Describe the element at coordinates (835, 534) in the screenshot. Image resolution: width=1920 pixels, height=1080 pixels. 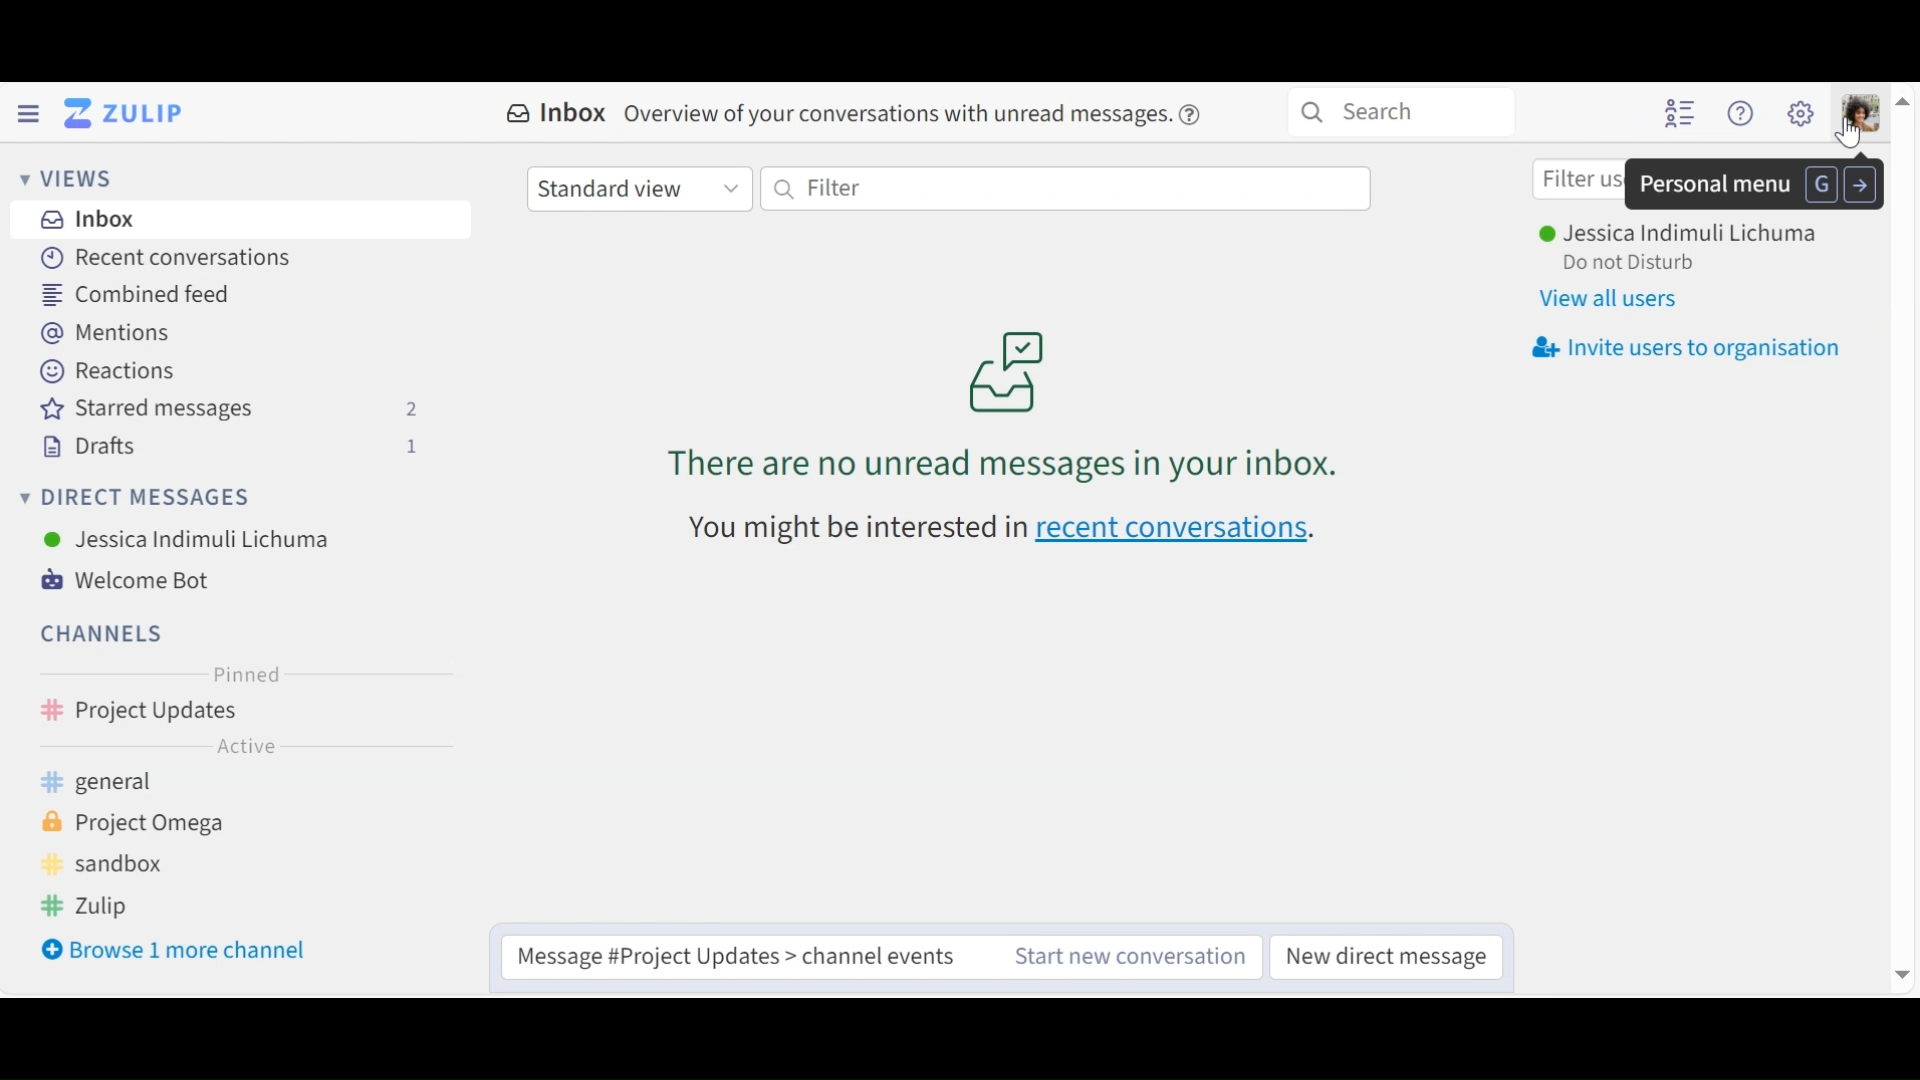
I see `You might be interested in` at that location.